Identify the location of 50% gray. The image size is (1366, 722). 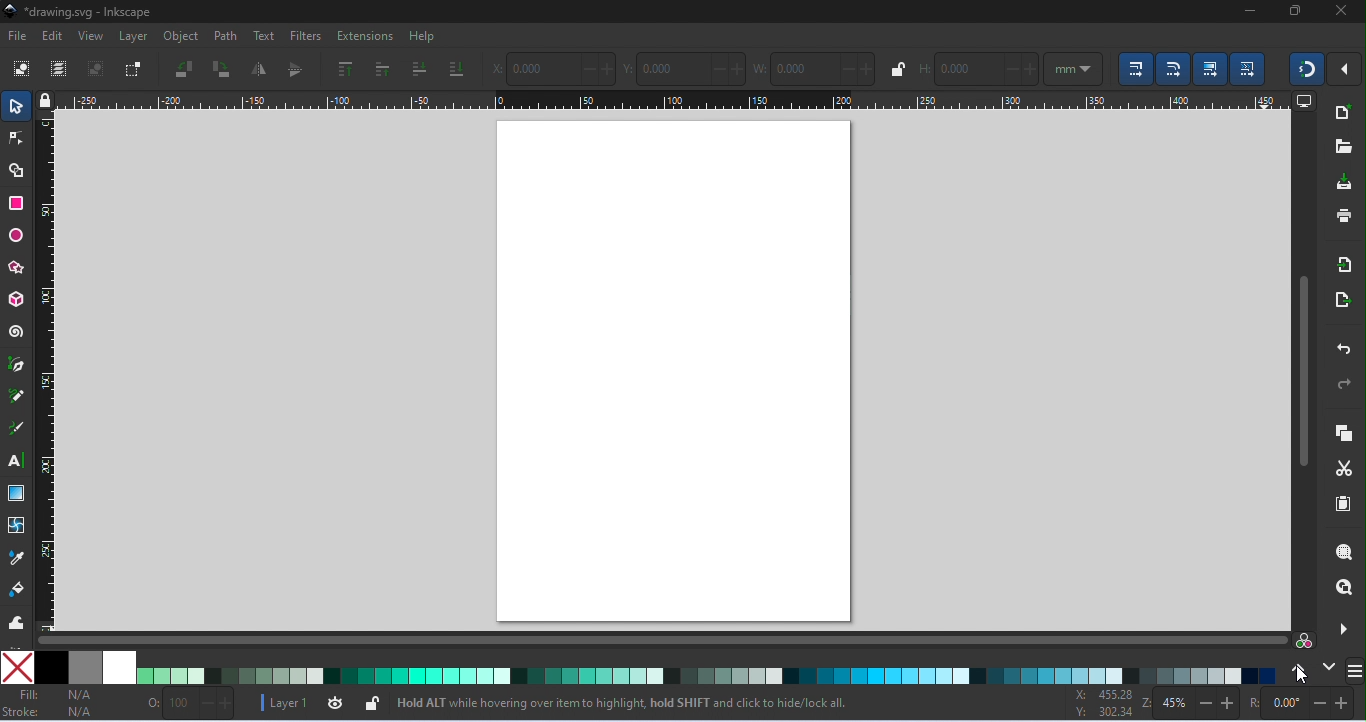
(87, 667).